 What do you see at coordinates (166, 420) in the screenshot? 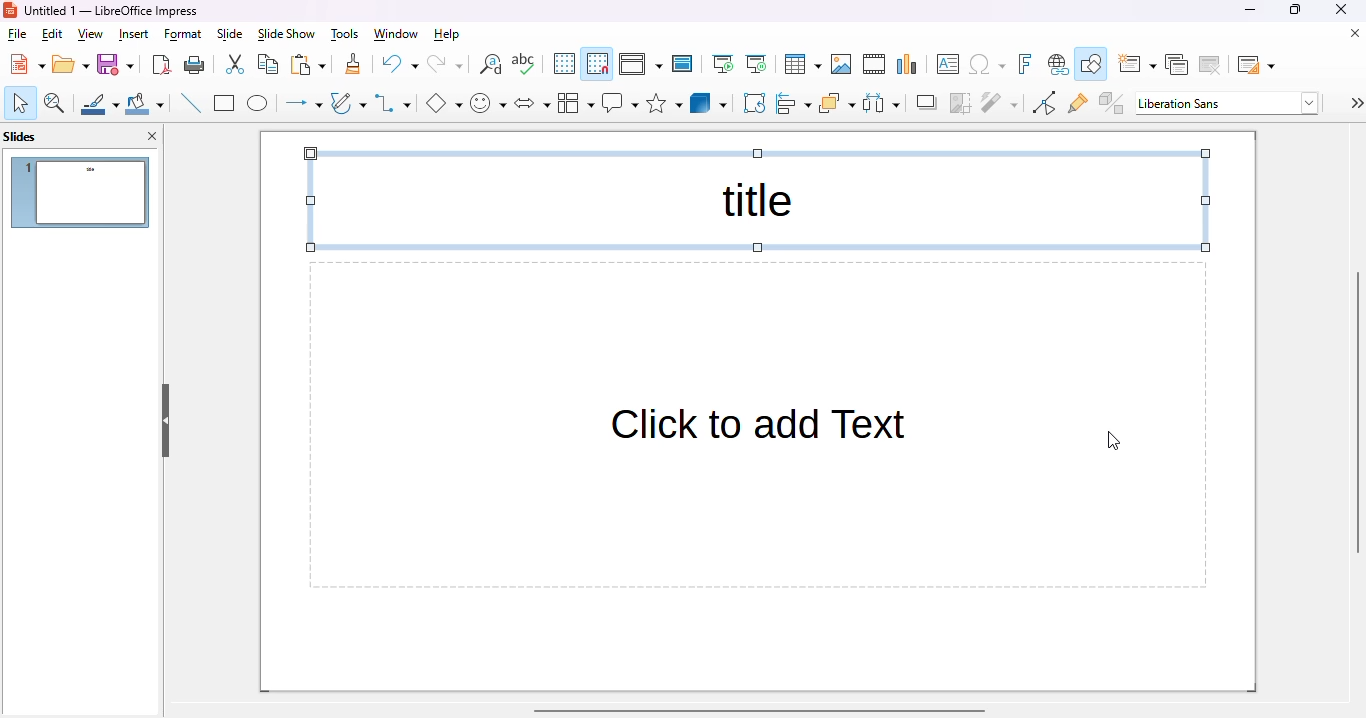
I see `hide` at bounding box center [166, 420].